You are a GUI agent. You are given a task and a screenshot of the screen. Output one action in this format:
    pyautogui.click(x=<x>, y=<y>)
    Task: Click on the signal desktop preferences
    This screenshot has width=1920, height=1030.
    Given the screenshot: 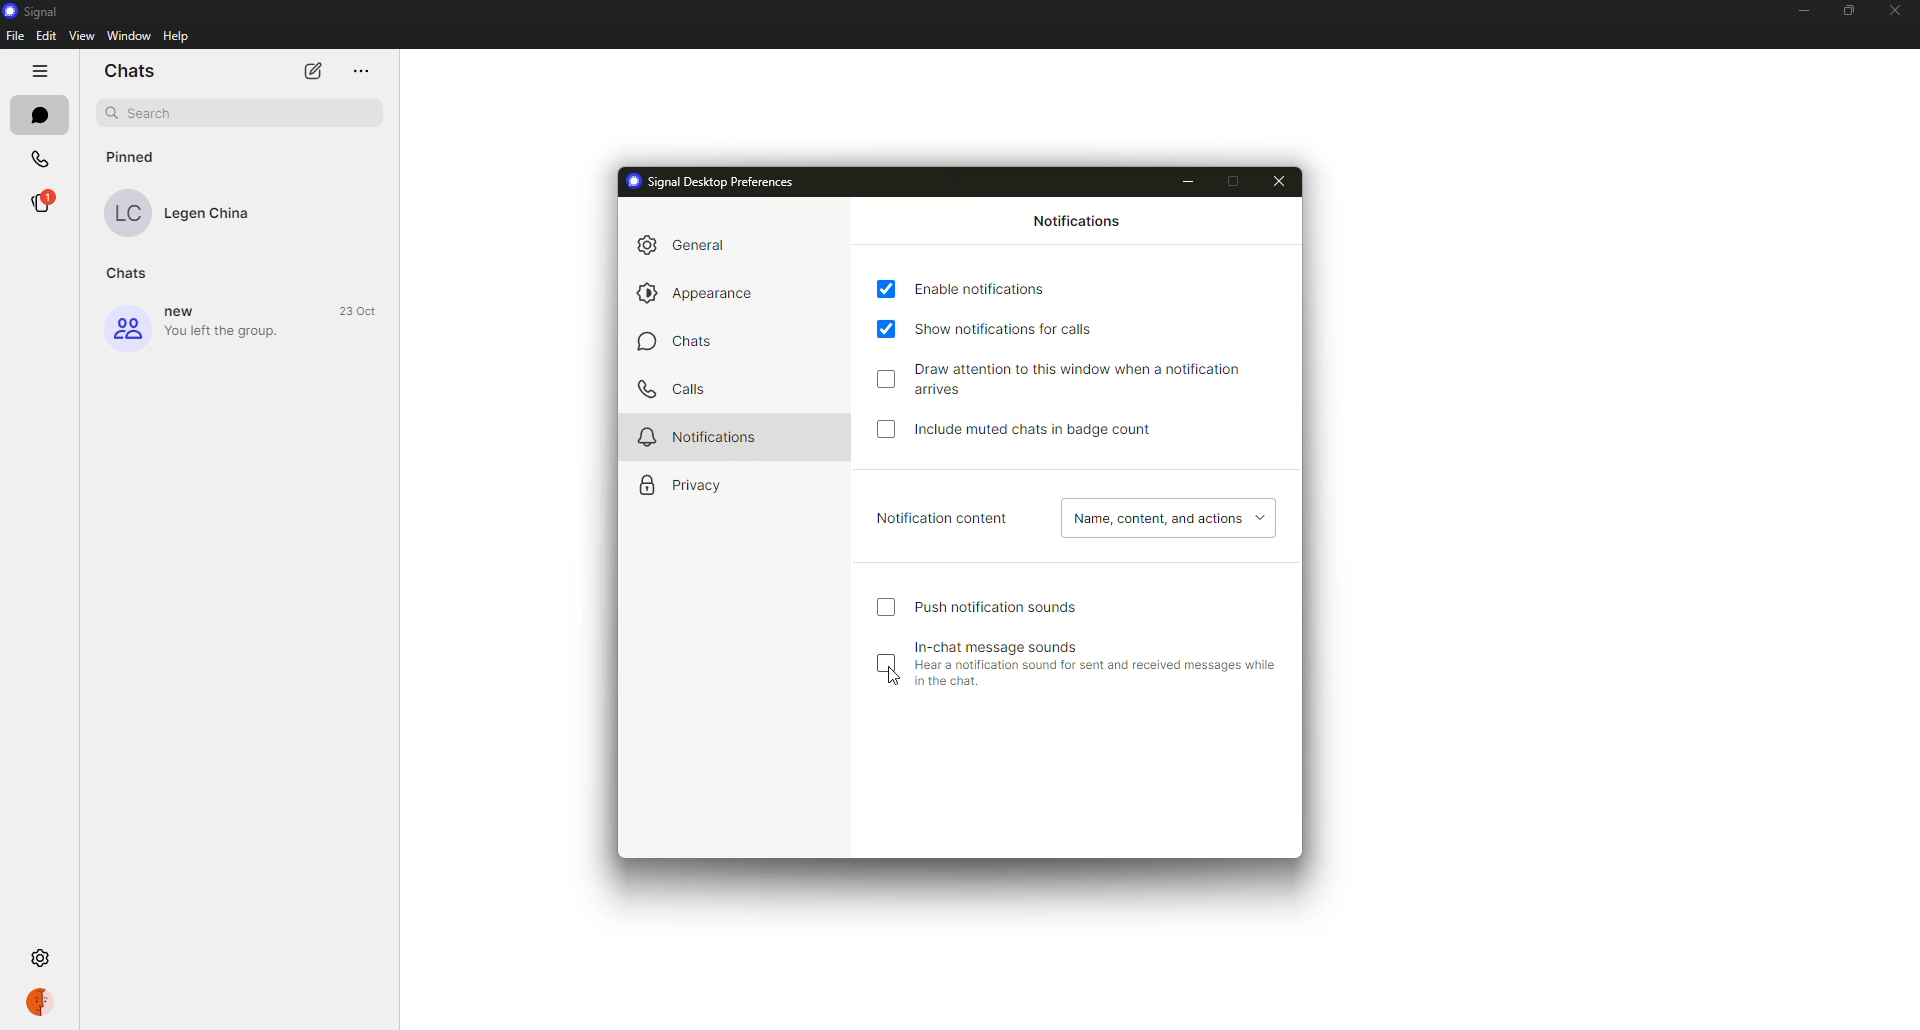 What is the action you would take?
    pyautogui.click(x=712, y=181)
    